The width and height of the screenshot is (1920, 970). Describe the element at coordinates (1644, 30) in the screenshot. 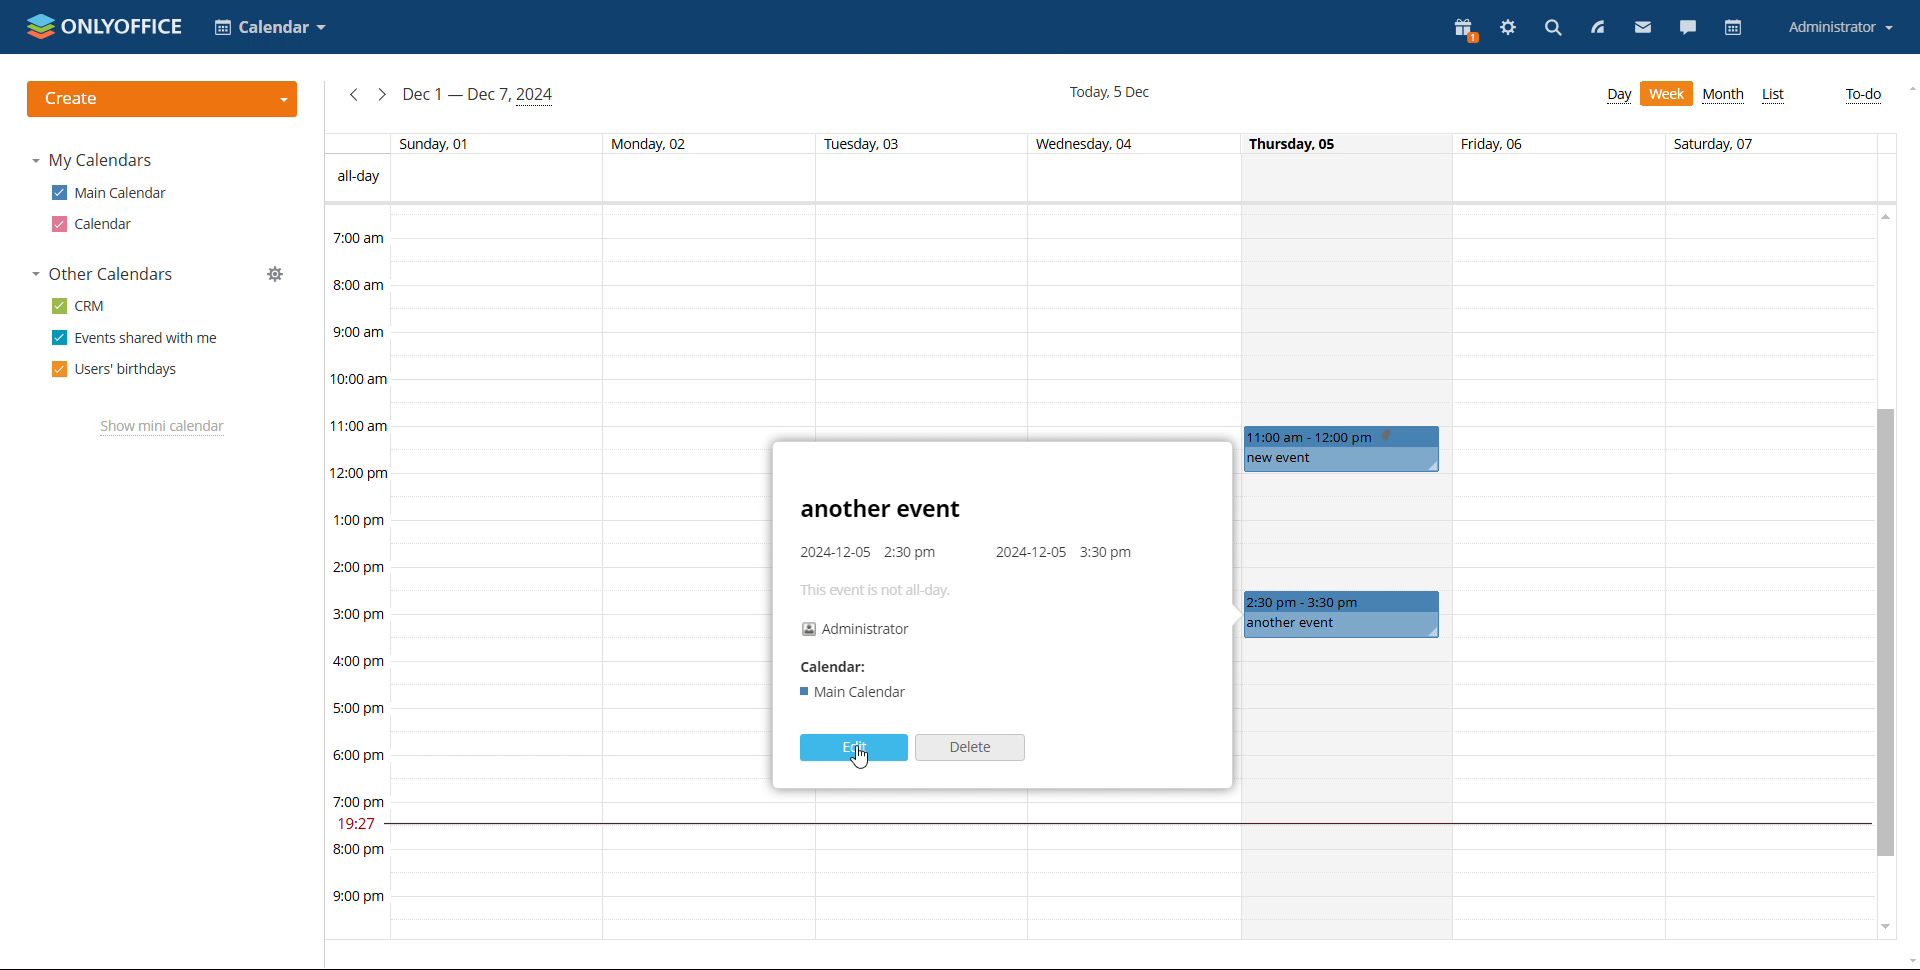

I see `mail` at that location.